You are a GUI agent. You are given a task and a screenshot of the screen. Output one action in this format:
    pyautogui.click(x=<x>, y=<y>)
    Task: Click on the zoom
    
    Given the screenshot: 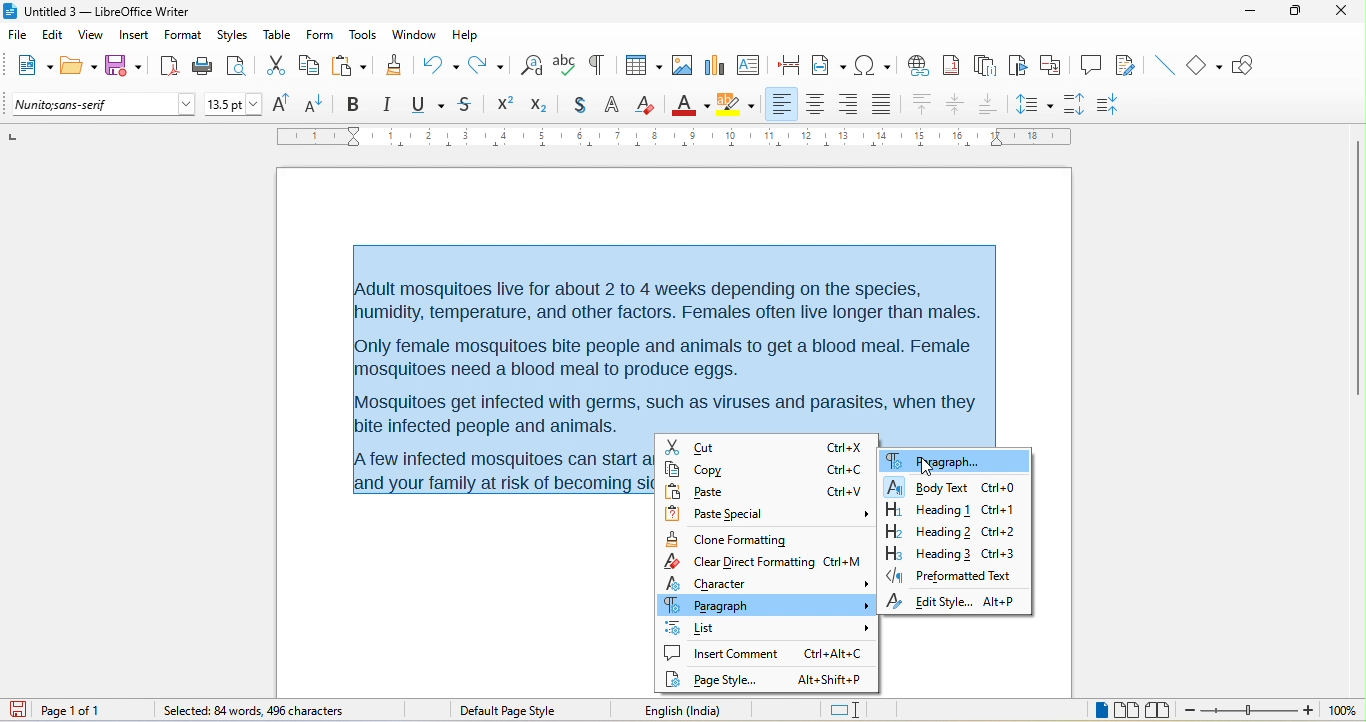 What is the action you would take?
    pyautogui.click(x=1250, y=712)
    